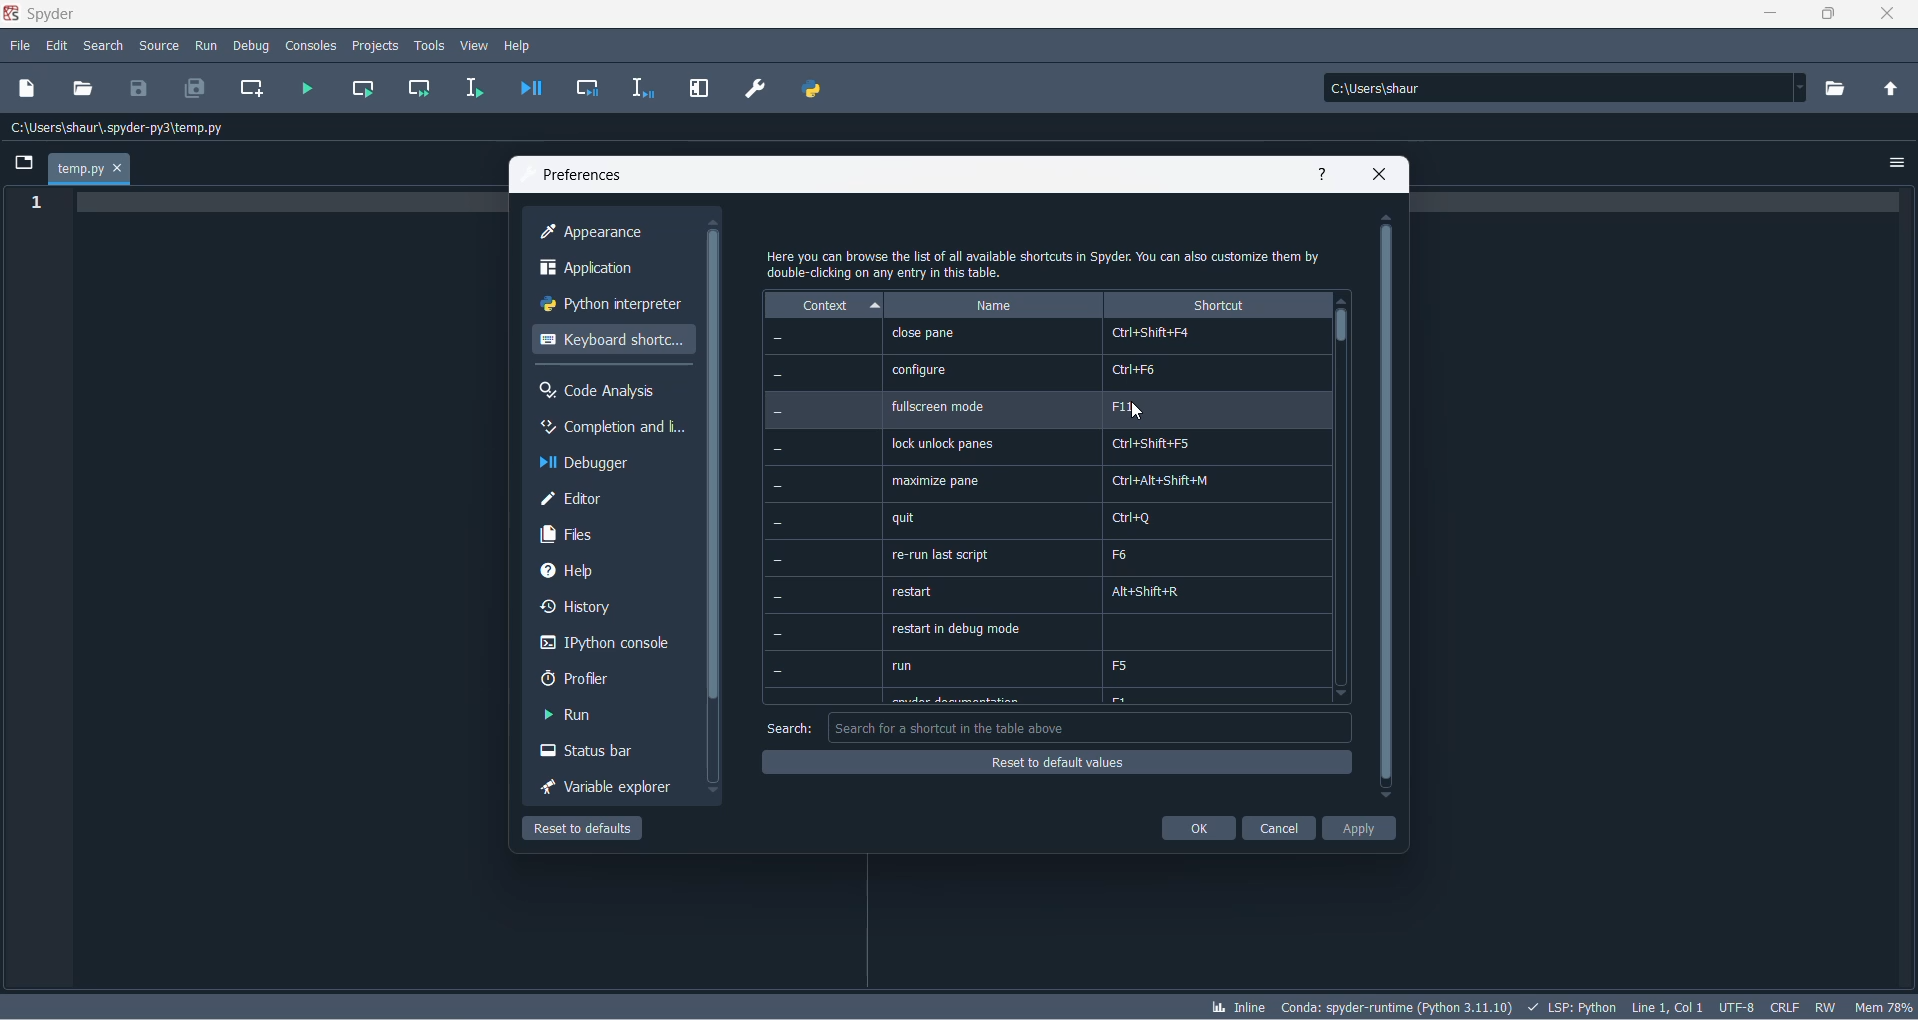 The width and height of the screenshot is (1918, 1020). Describe the element at coordinates (19, 47) in the screenshot. I see `file` at that location.